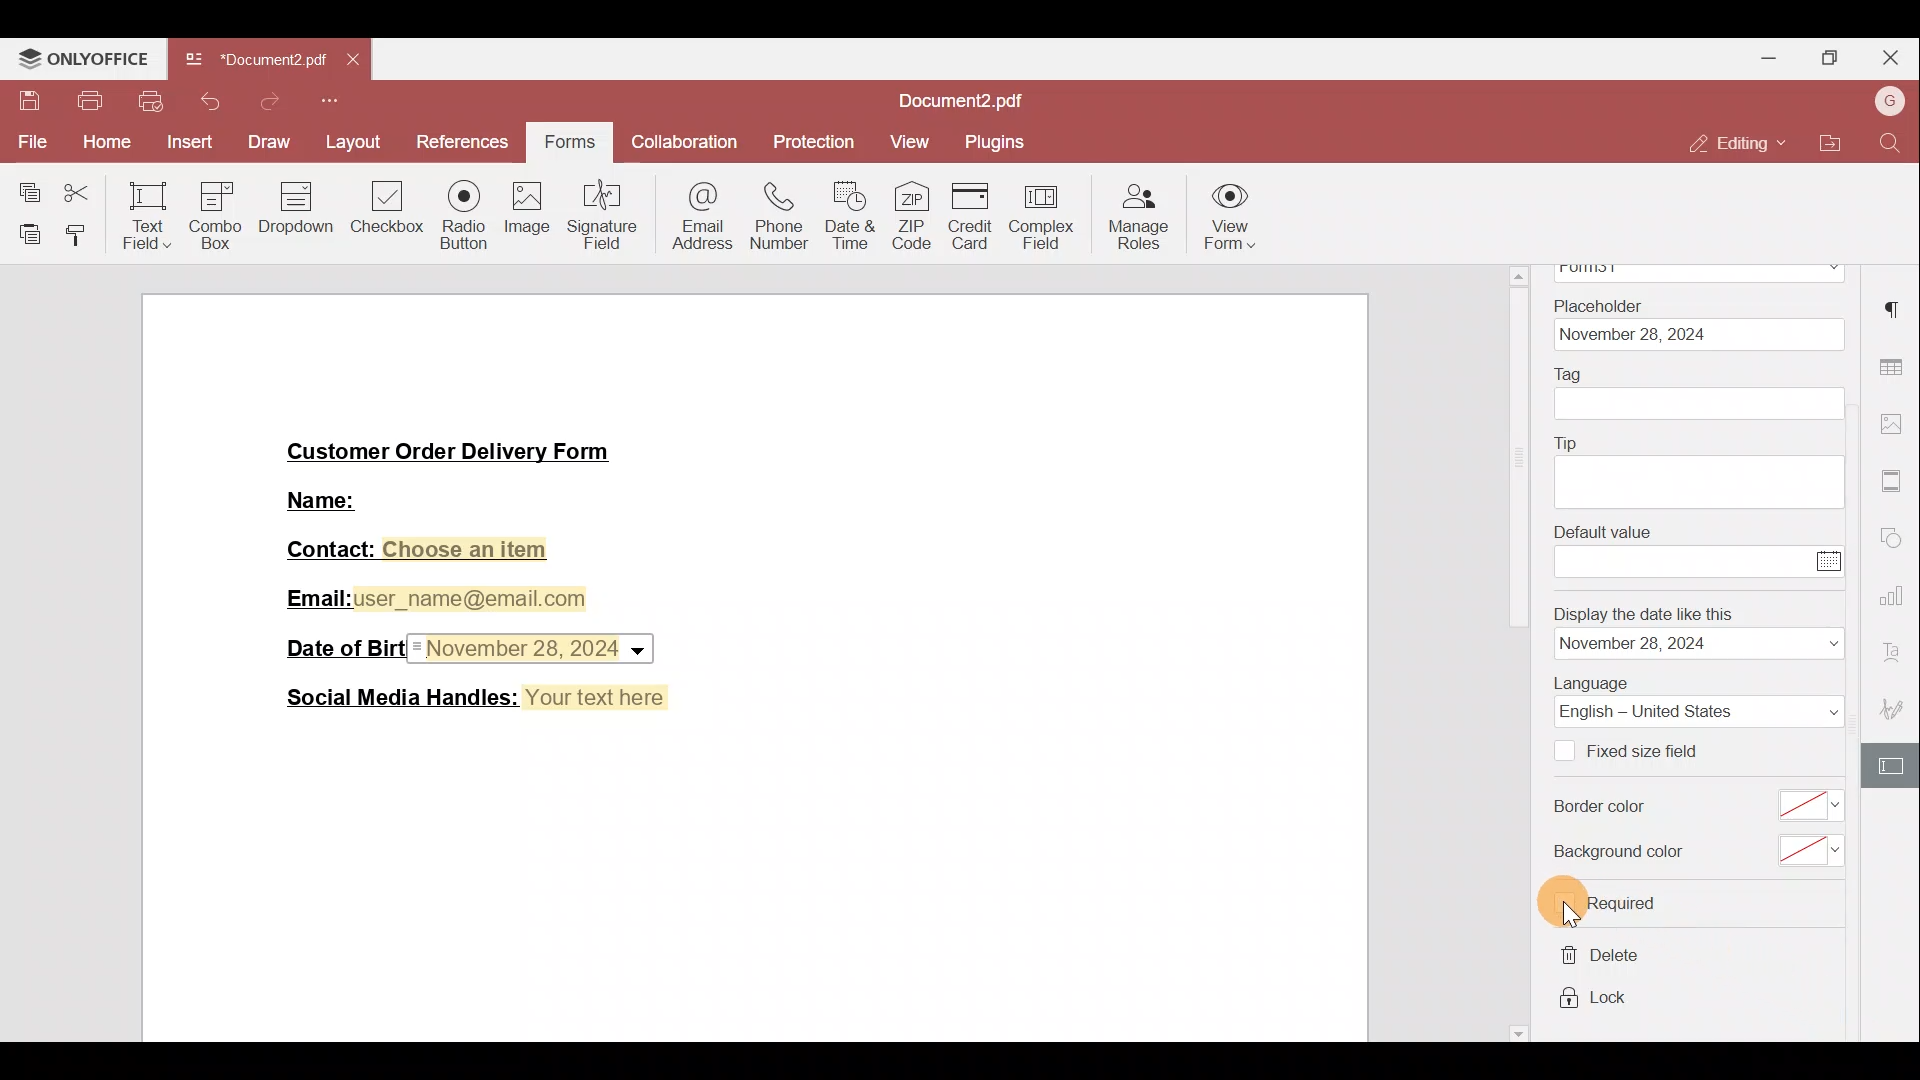 The image size is (1920, 1080). What do you see at coordinates (1565, 903) in the screenshot?
I see `Checkbox ` at bounding box center [1565, 903].